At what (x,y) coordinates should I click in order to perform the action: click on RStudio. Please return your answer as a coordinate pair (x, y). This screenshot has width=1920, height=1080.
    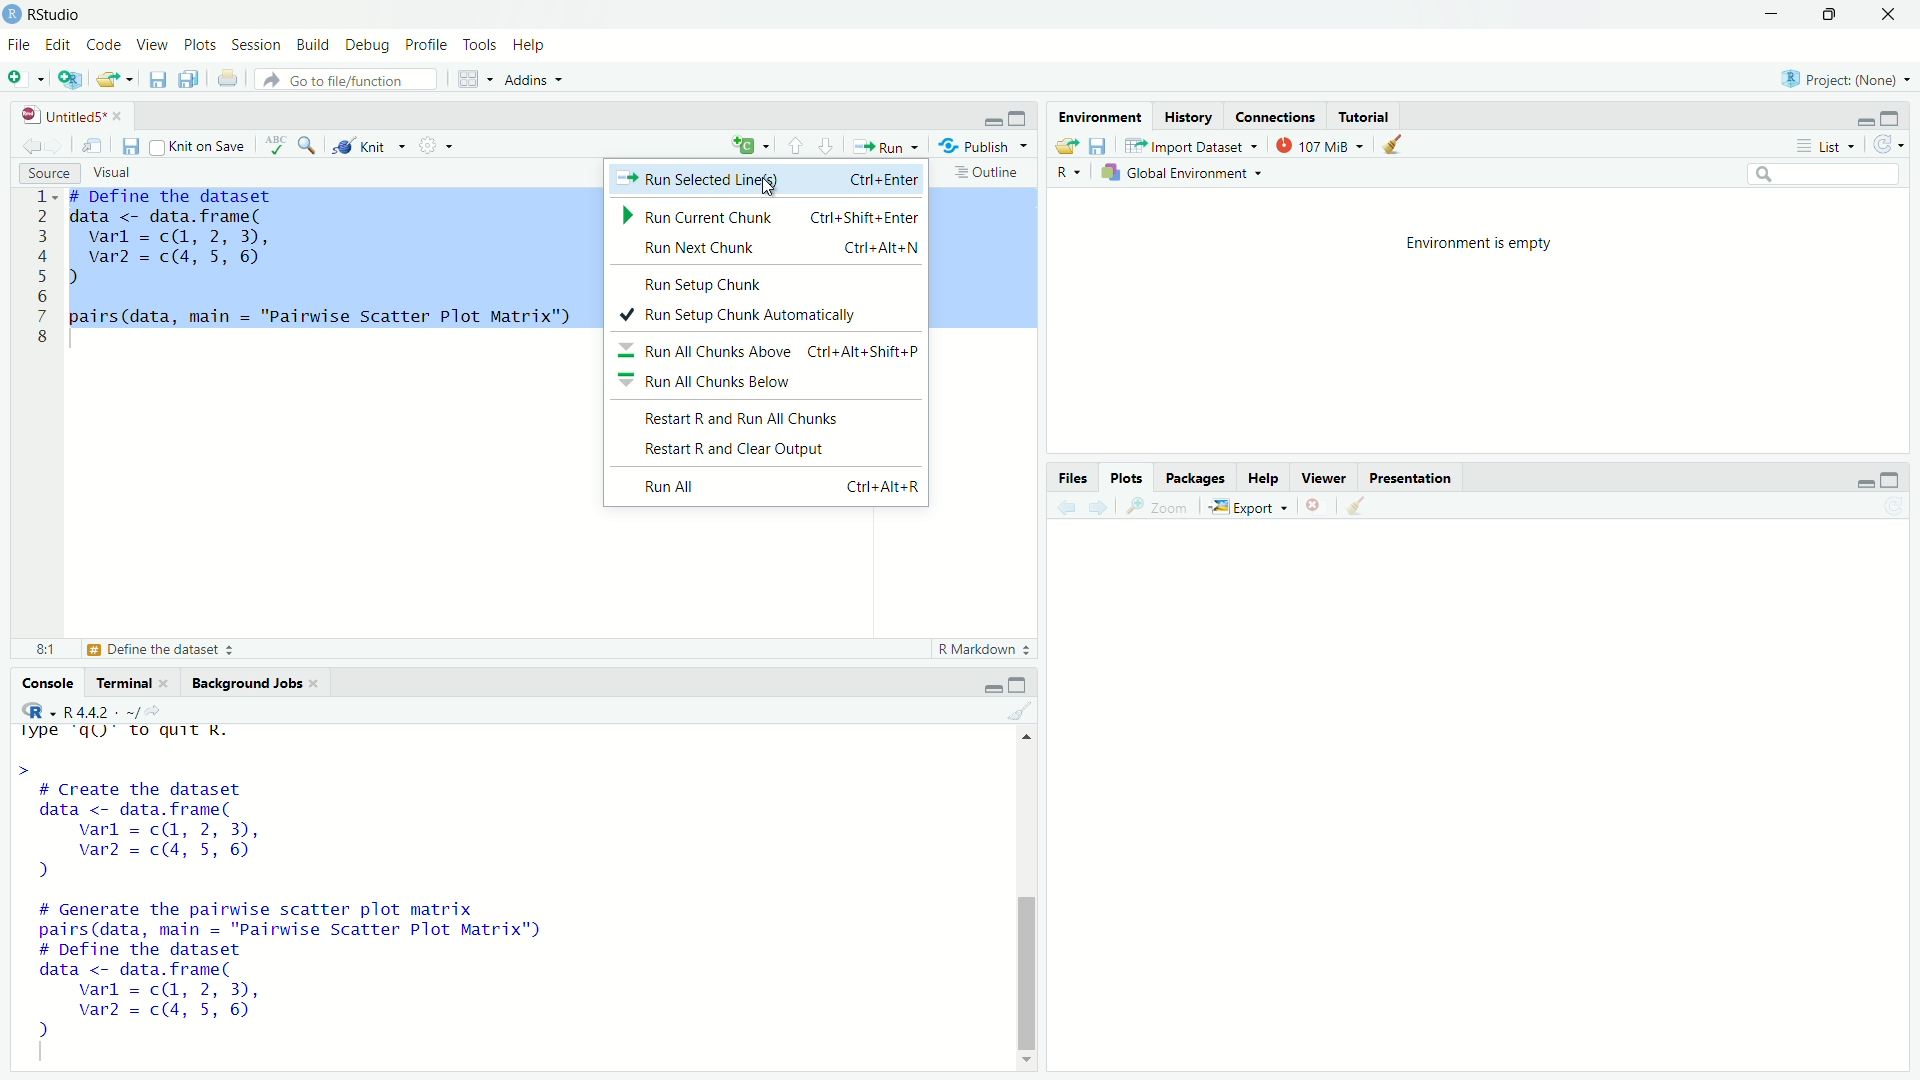
    Looking at the image, I should click on (50, 15).